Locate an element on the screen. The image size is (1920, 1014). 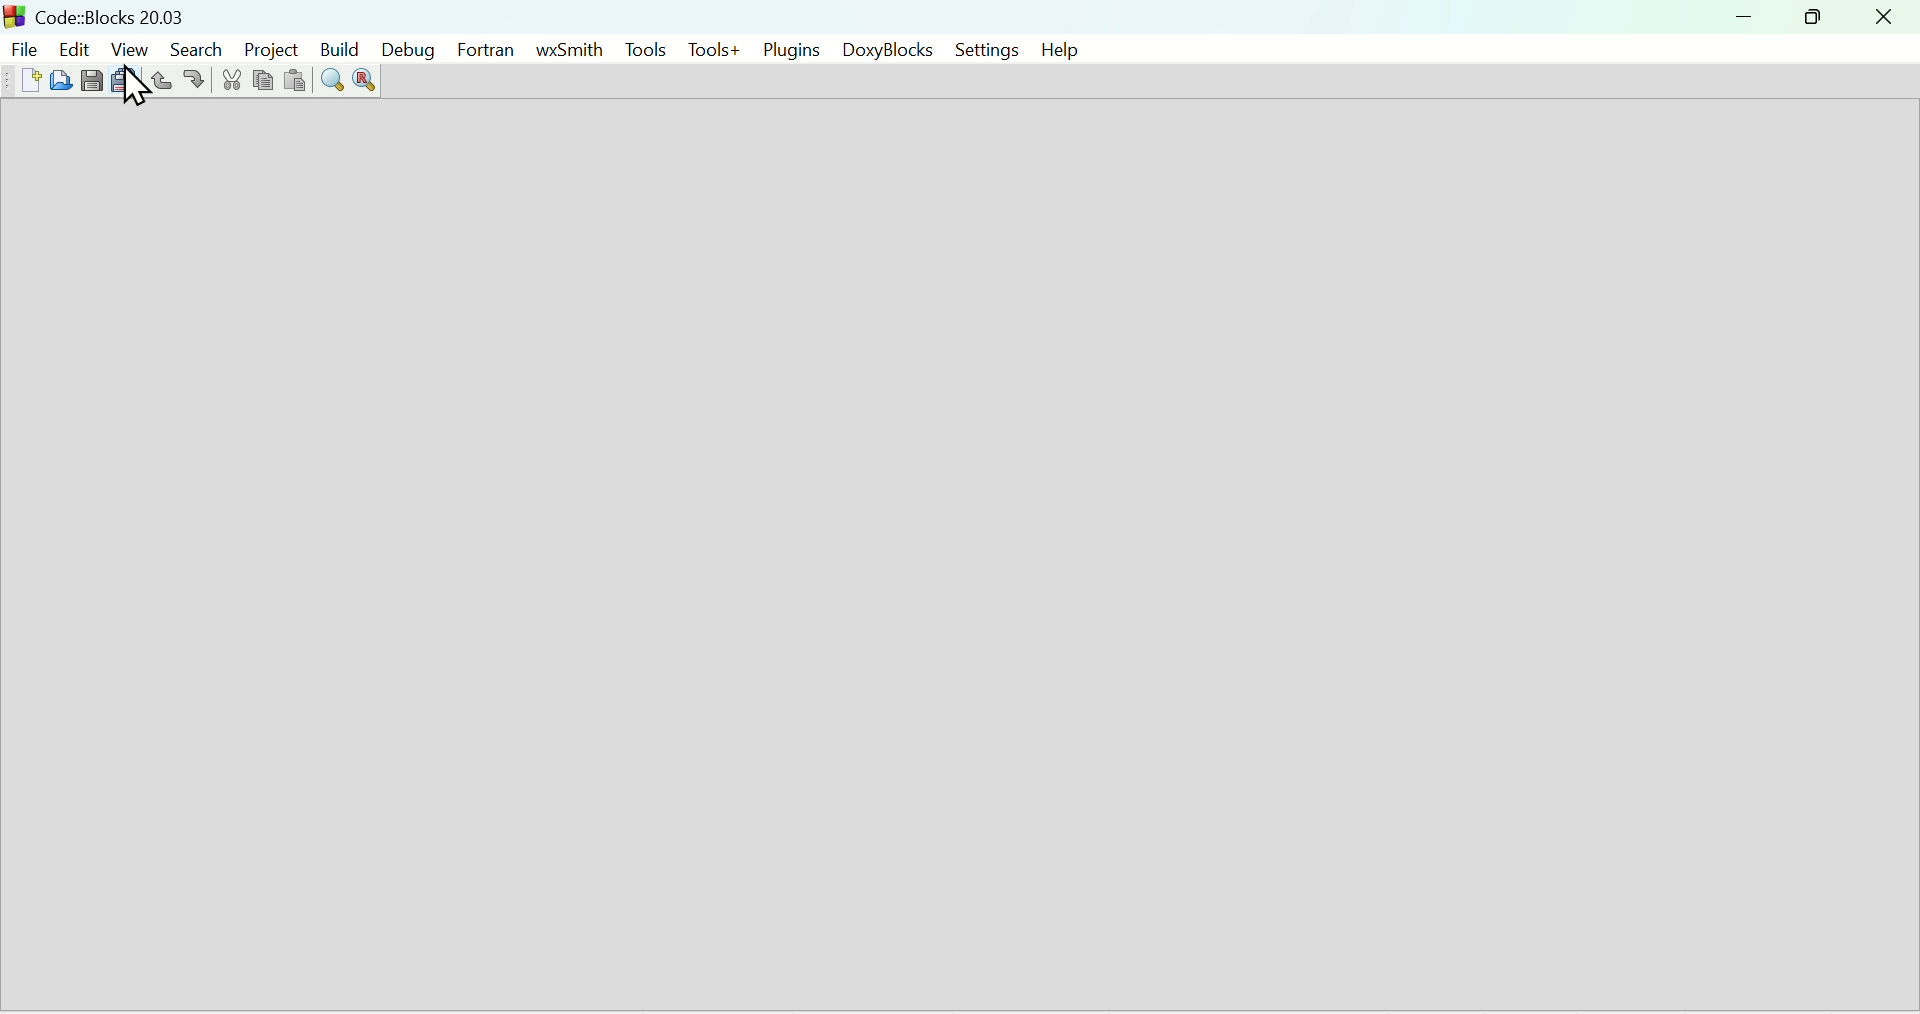
Search is located at coordinates (193, 48).